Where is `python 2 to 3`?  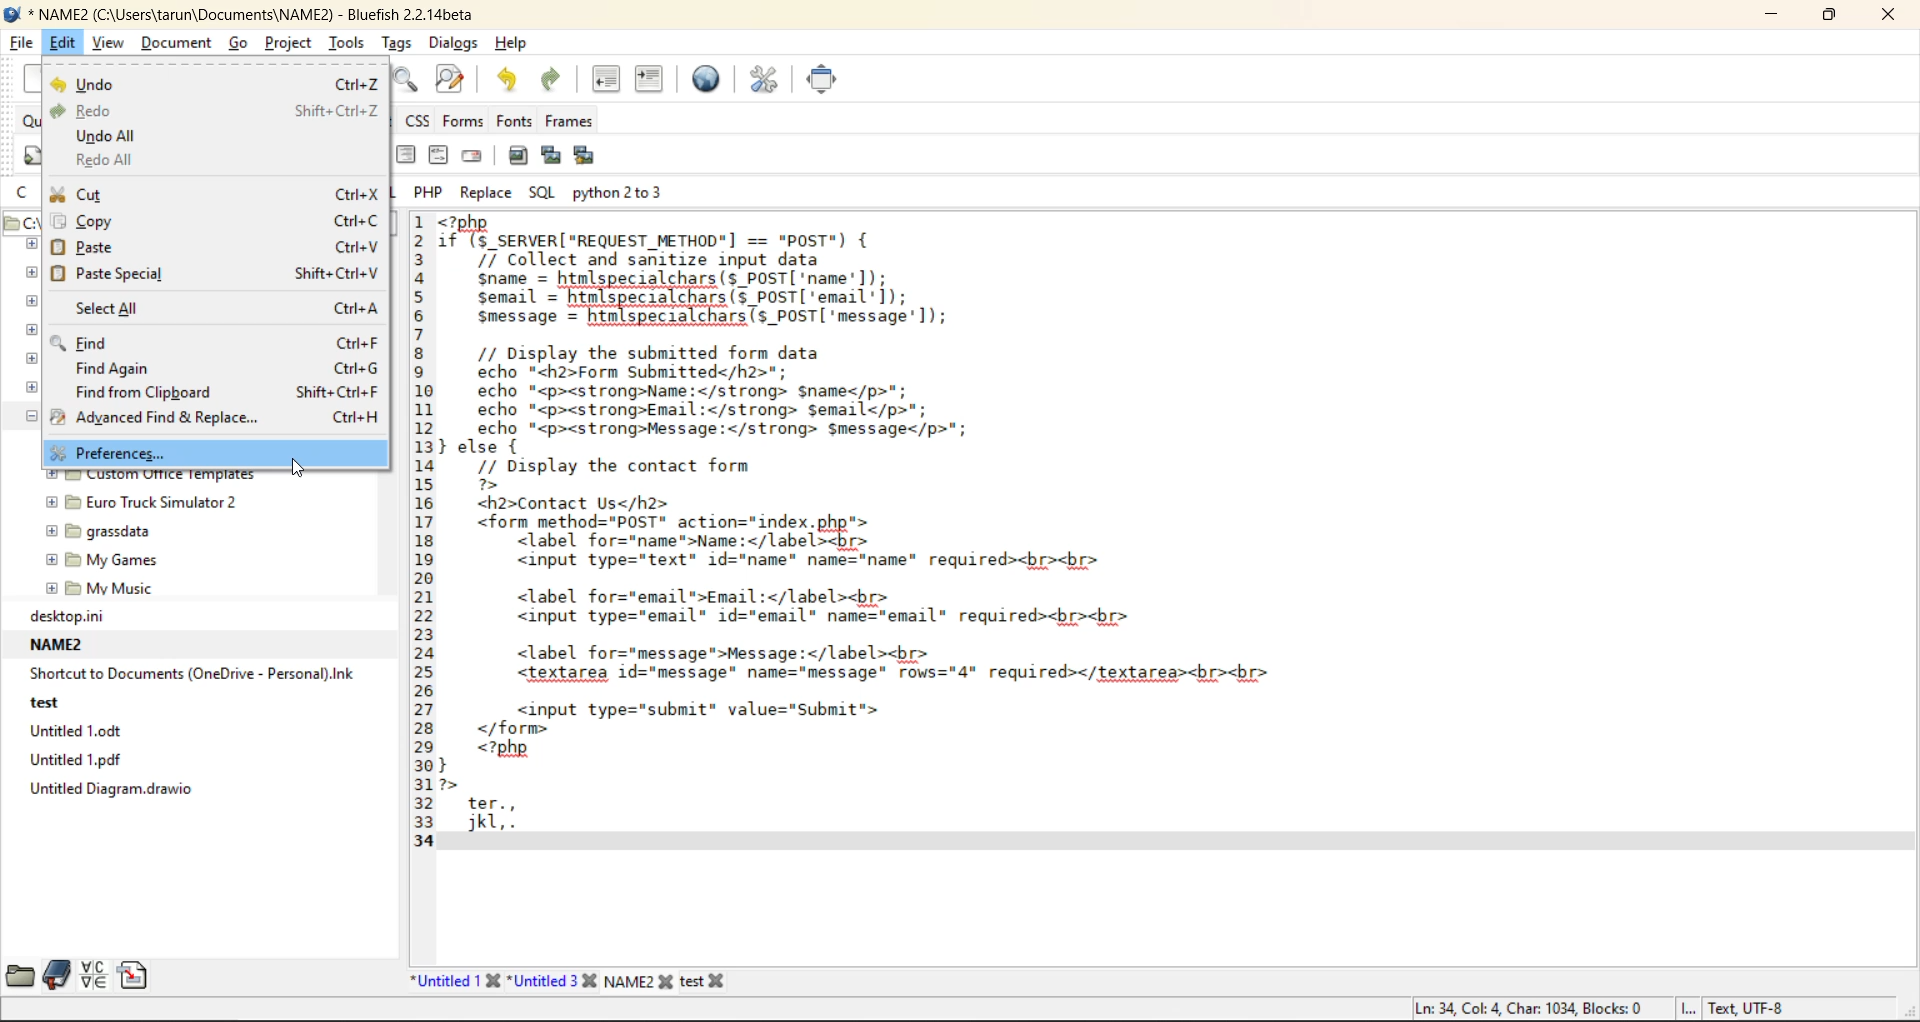
python 2 to 3 is located at coordinates (633, 191).